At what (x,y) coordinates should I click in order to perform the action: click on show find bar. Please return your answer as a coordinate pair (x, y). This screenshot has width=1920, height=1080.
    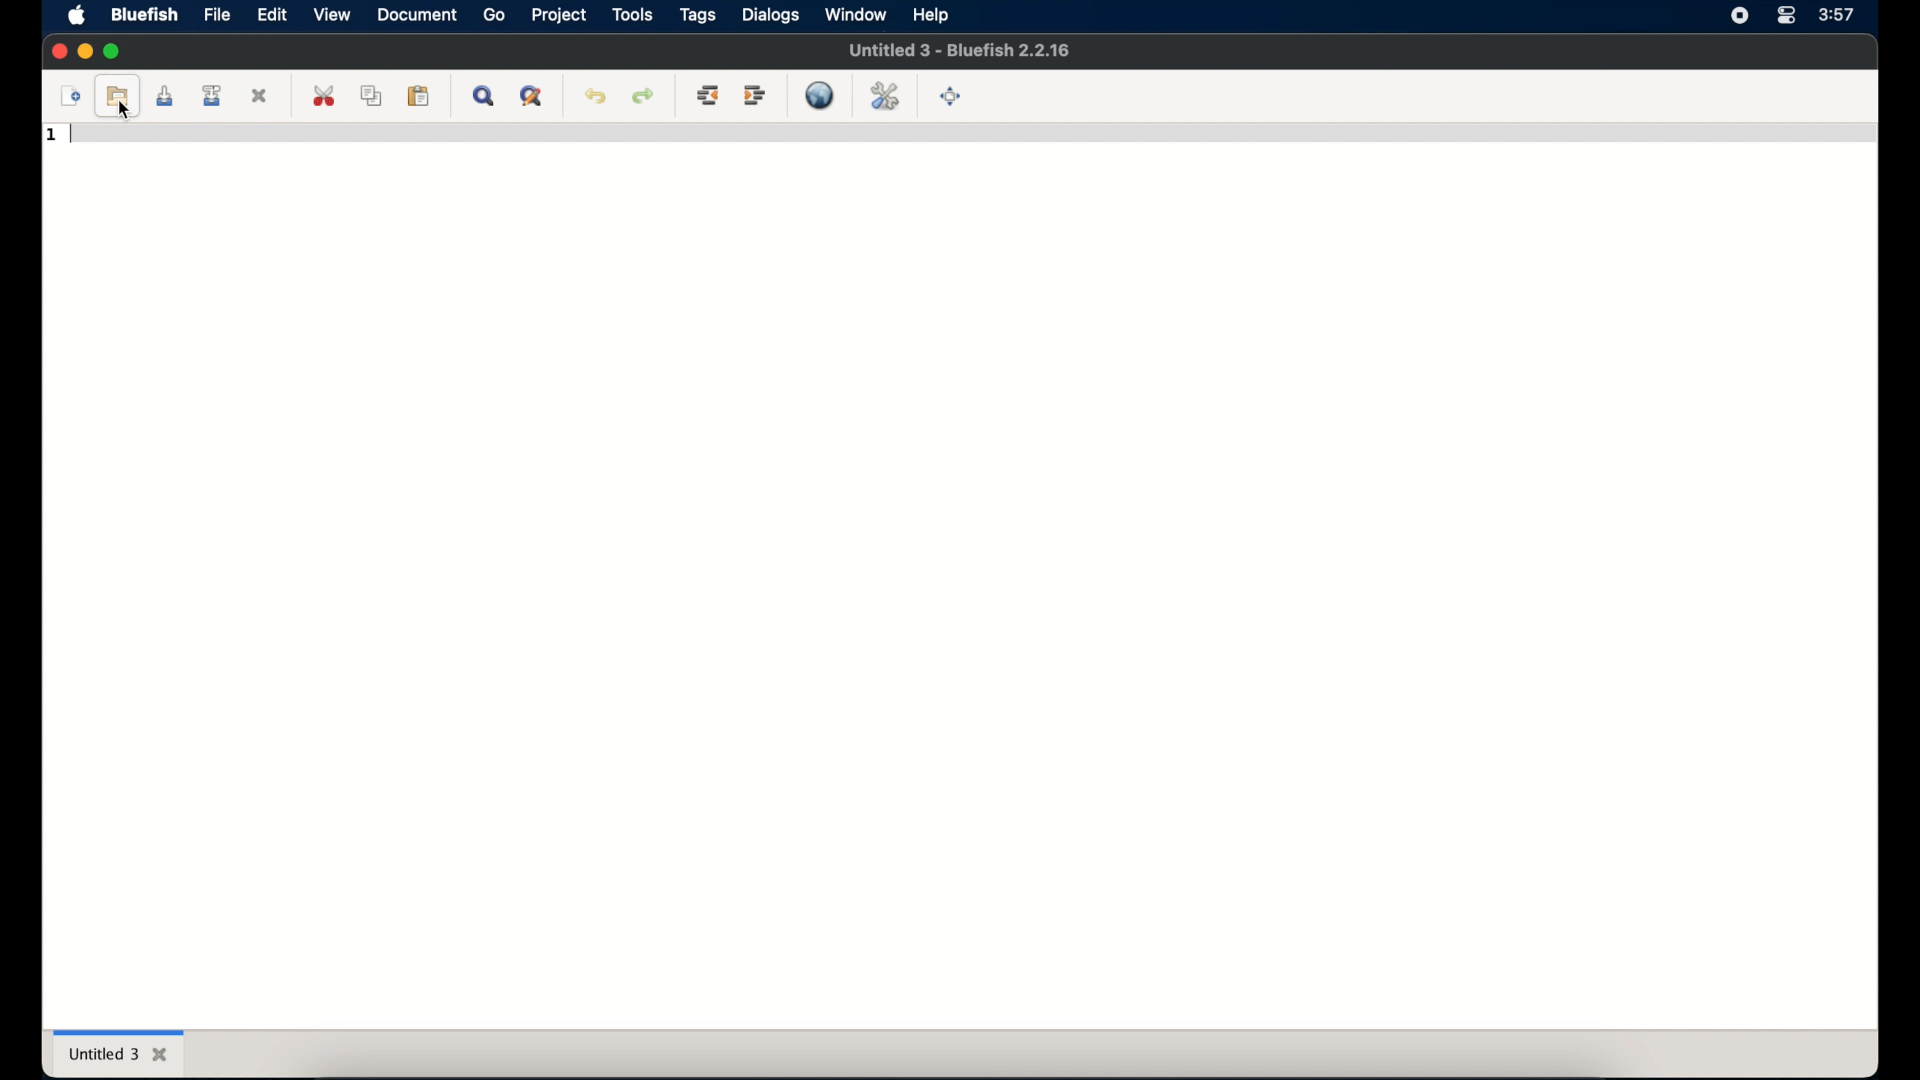
    Looking at the image, I should click on (482, 97).